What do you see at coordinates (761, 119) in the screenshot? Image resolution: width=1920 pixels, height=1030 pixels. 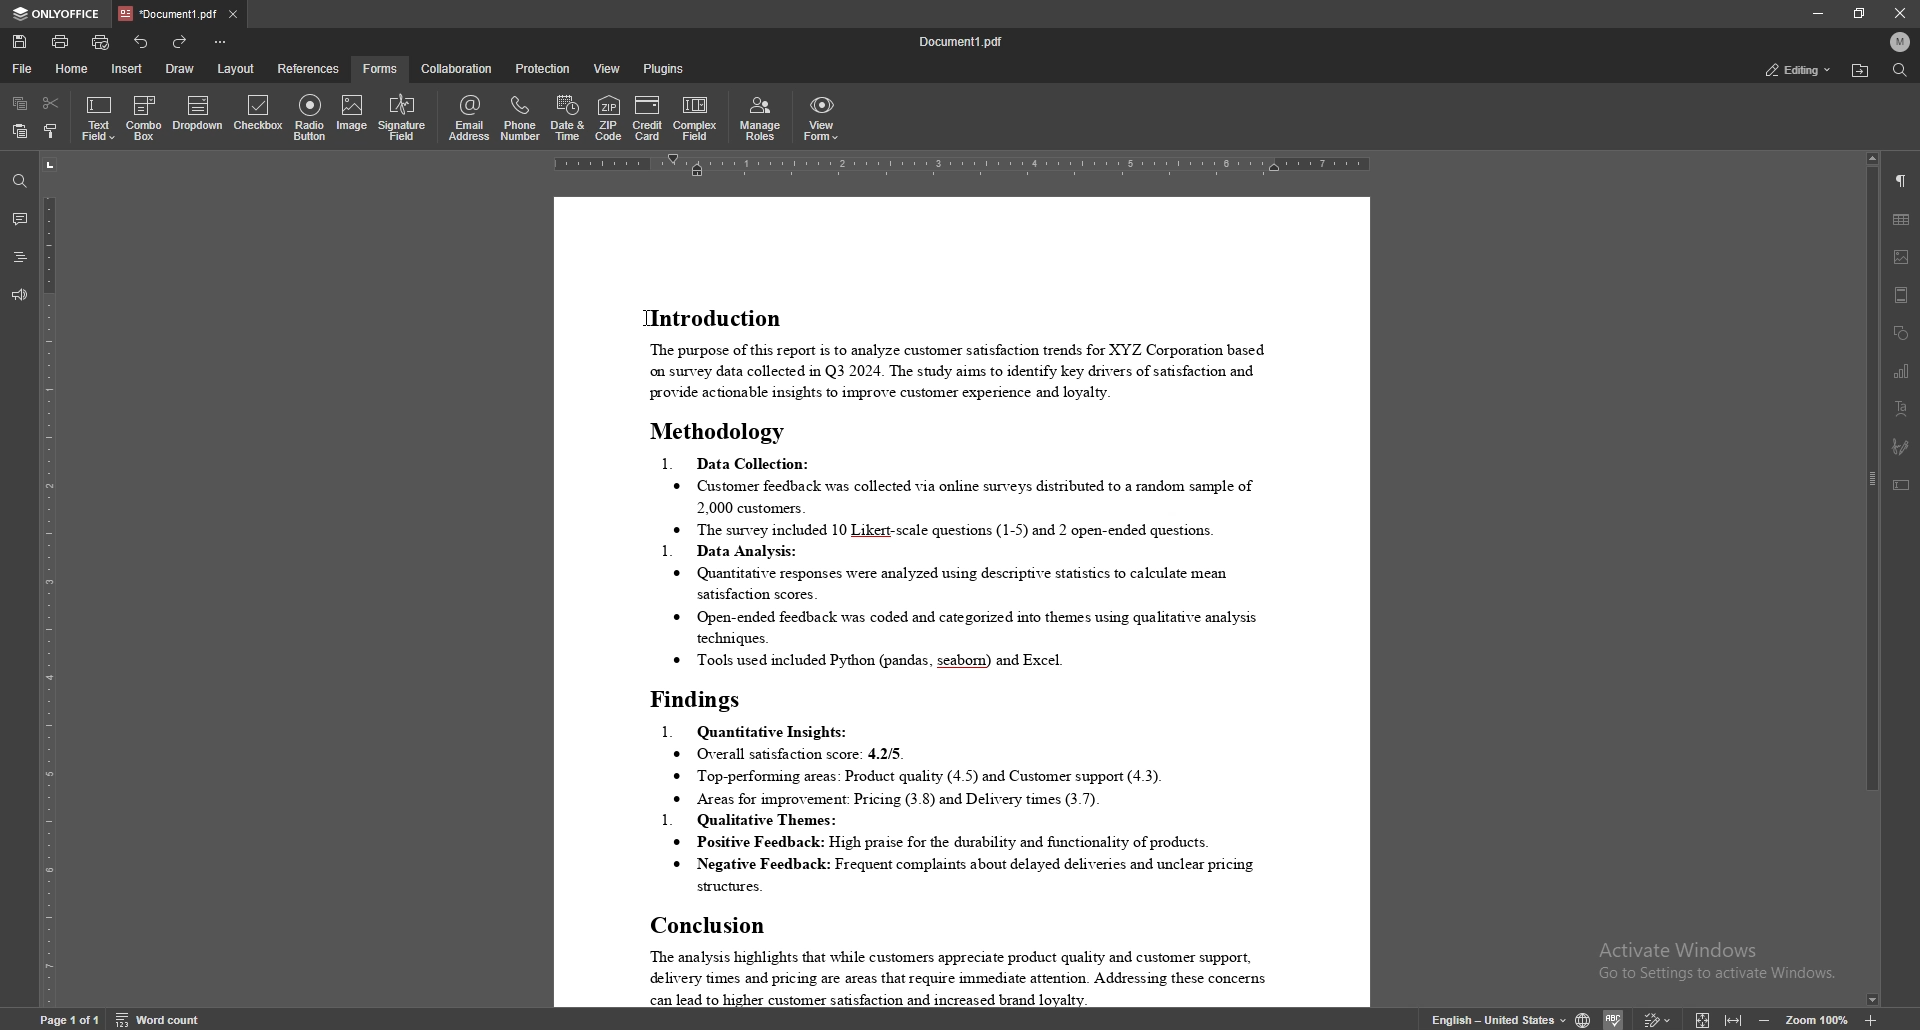 I see `manage roles` at bounding box center [761, 119].